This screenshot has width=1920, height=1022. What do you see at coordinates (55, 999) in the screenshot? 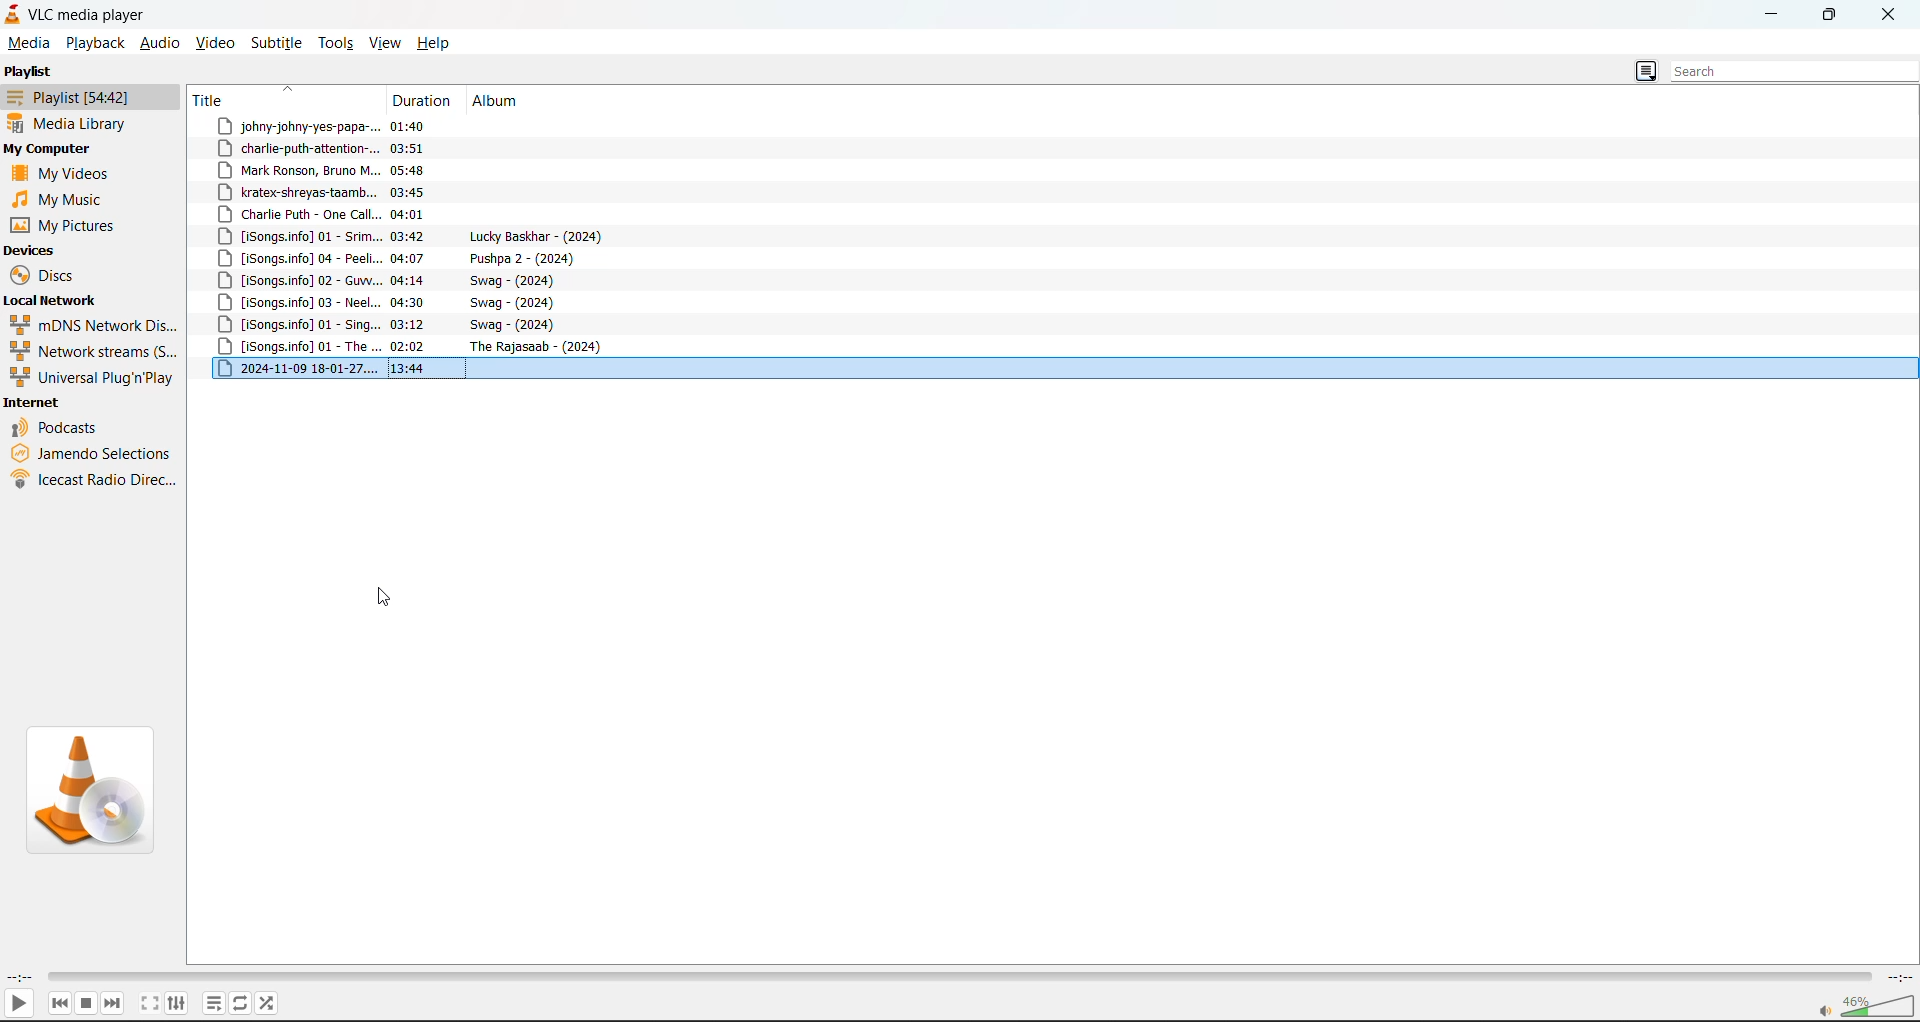
I see `previous` at bounding box center [55, 999].